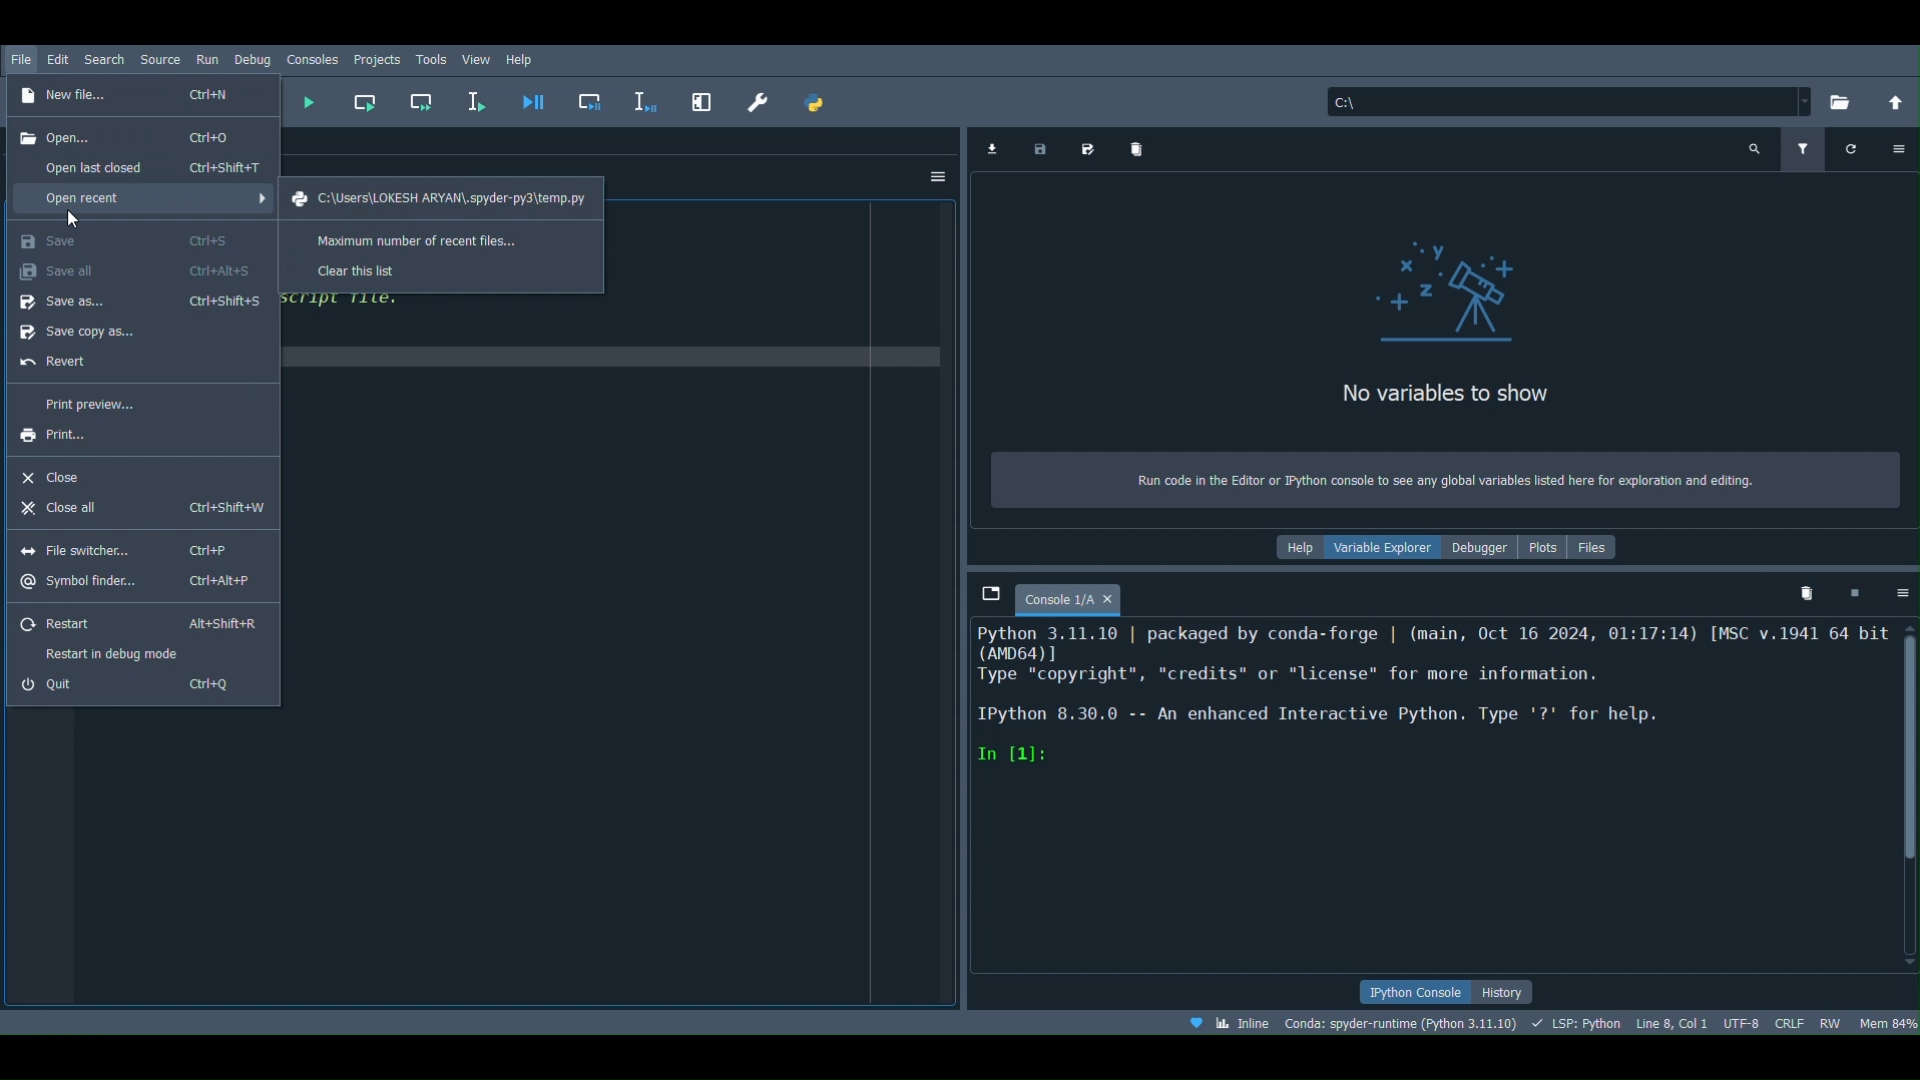  I want to click on Options, so click(1902, 598).